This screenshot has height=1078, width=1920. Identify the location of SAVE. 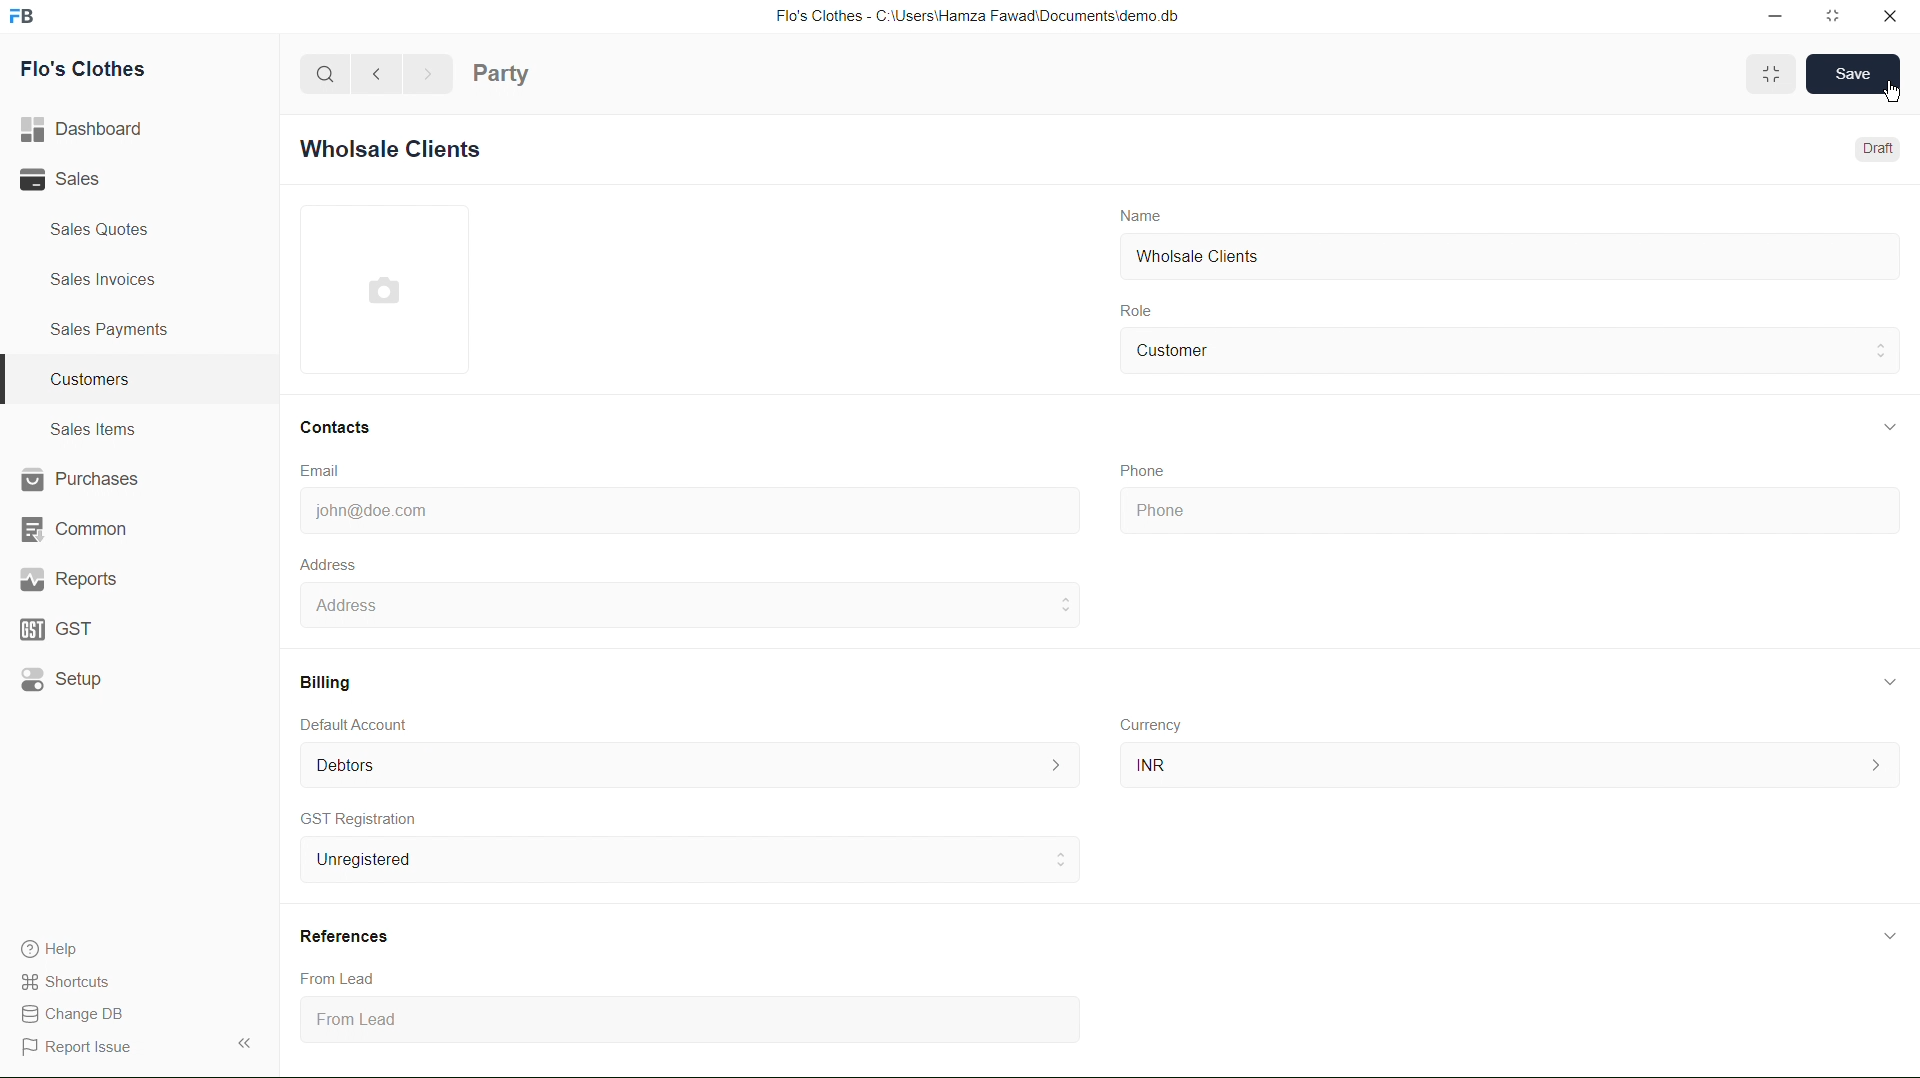
(1843, 75).